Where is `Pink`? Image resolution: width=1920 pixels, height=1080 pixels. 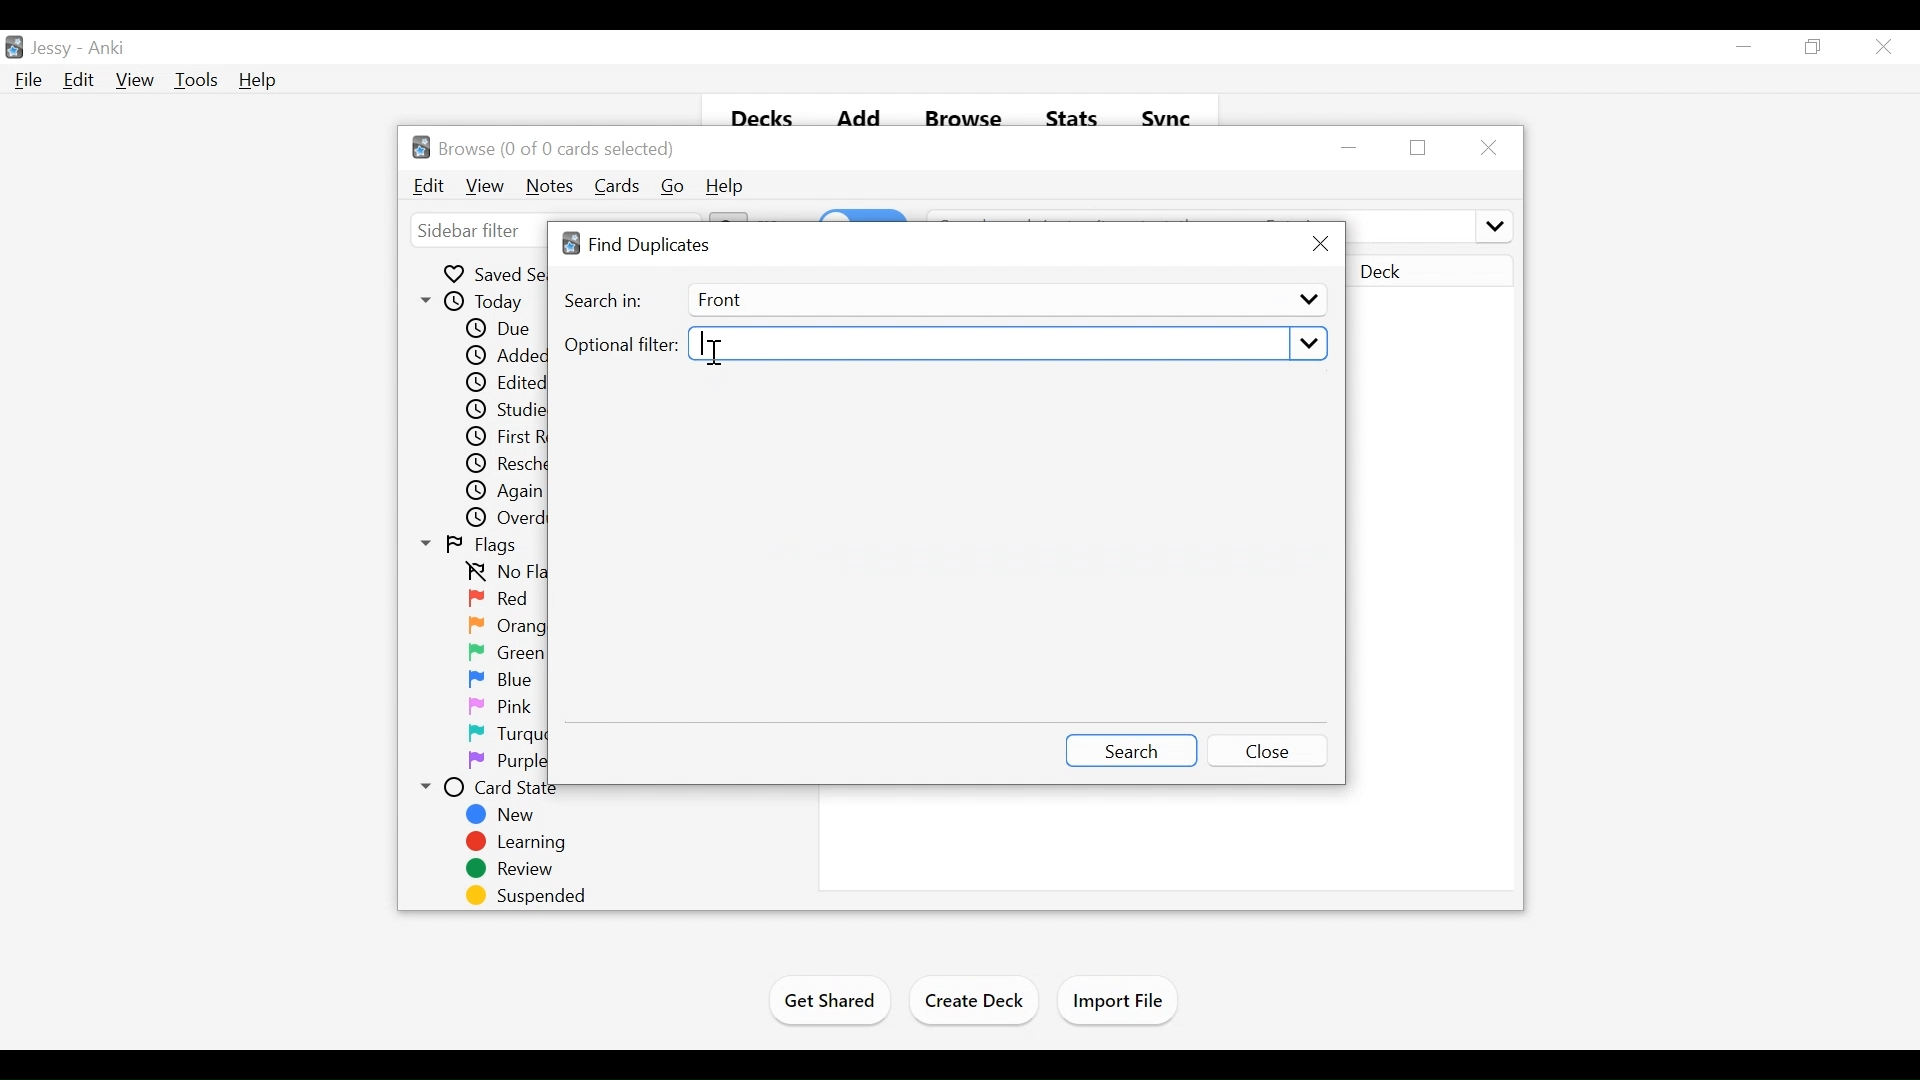
Pink is located at coordinates (500, 708).